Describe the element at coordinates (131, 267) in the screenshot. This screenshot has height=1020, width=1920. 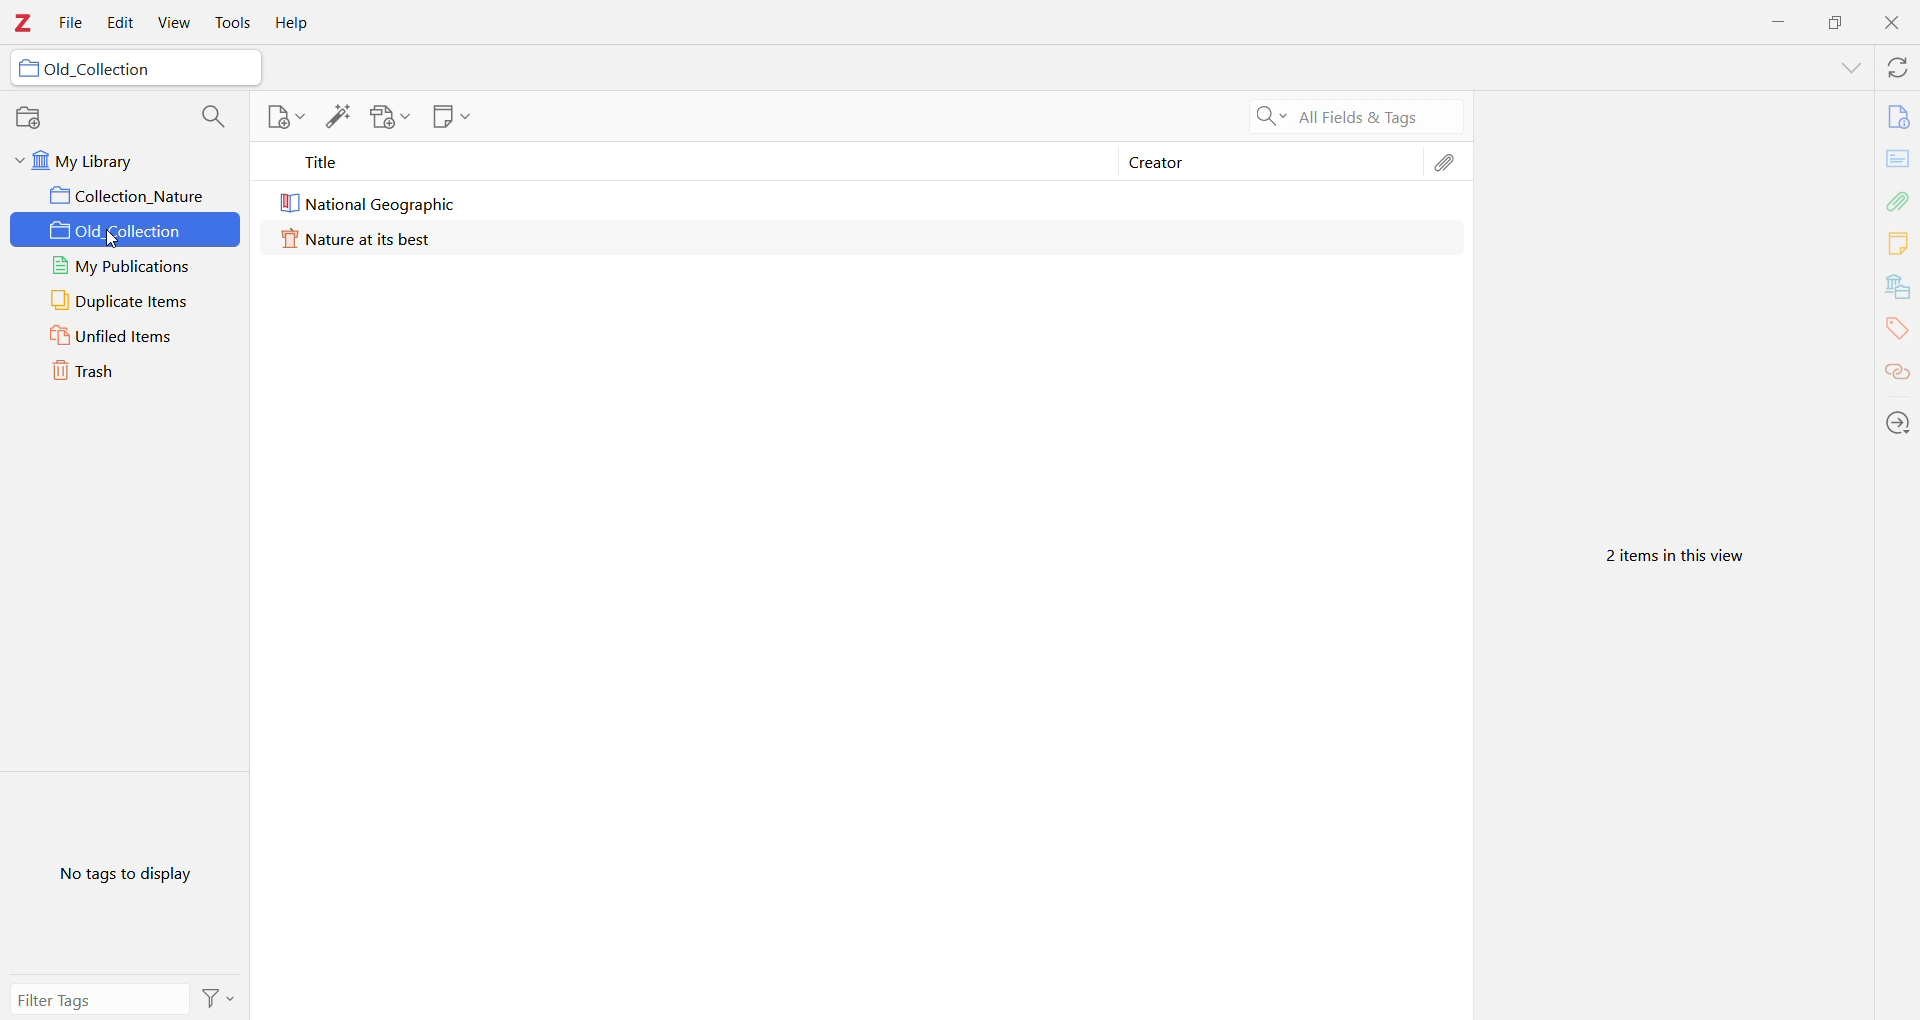
I see `My Publications` at that location.